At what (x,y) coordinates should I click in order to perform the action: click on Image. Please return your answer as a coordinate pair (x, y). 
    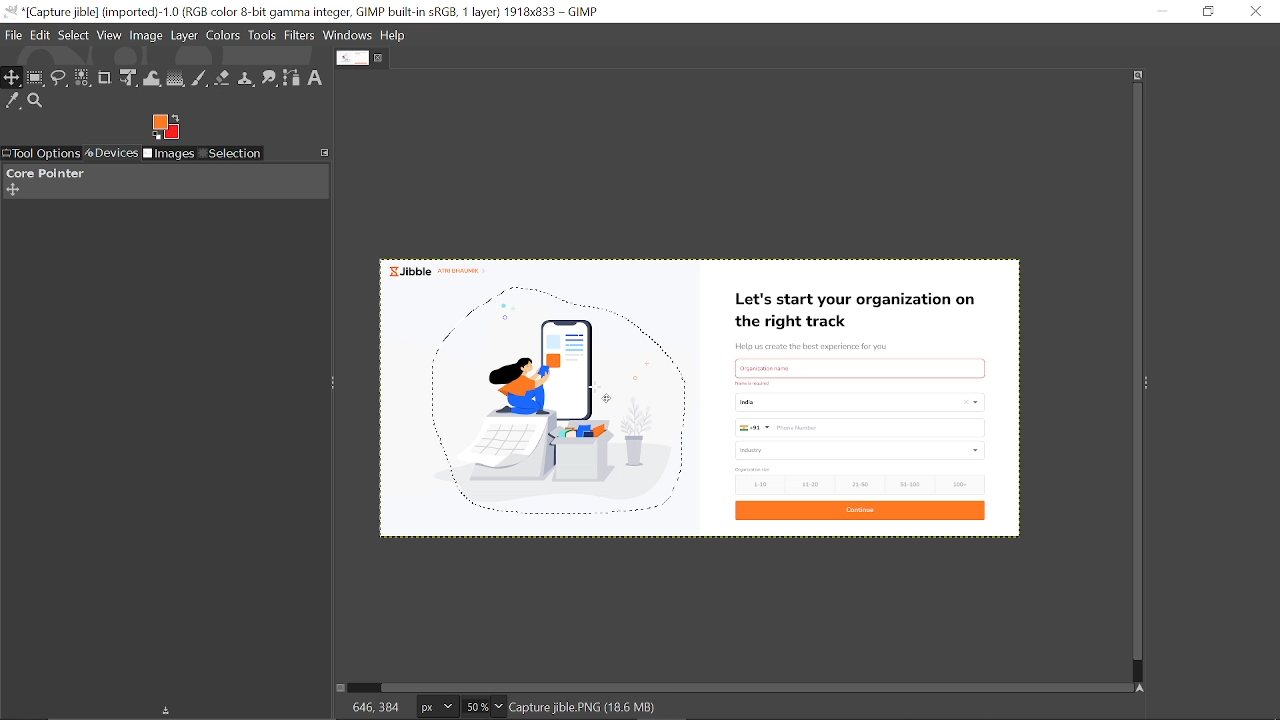
    Looking at the image, I should click on (147, 36).